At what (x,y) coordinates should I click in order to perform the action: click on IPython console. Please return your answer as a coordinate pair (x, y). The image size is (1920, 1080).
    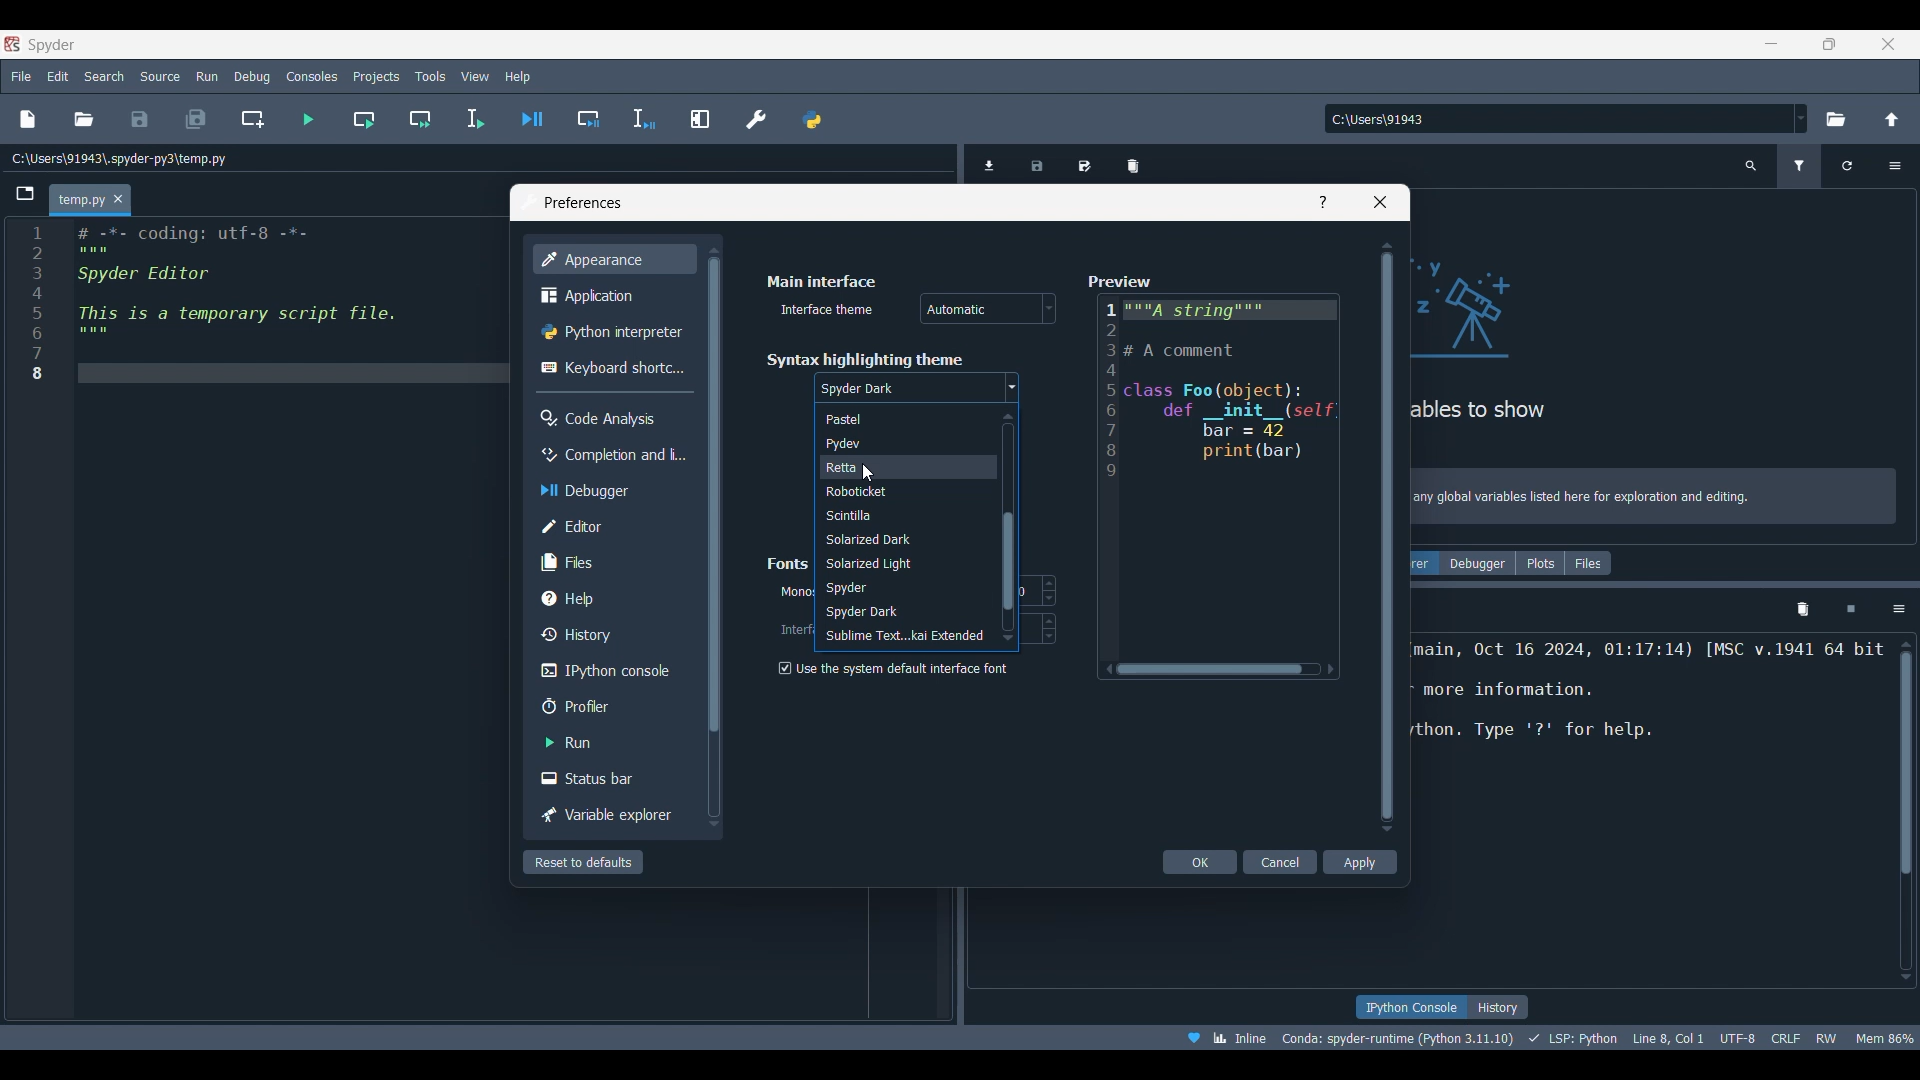
    Looking at the image, I should click on (609, 671).